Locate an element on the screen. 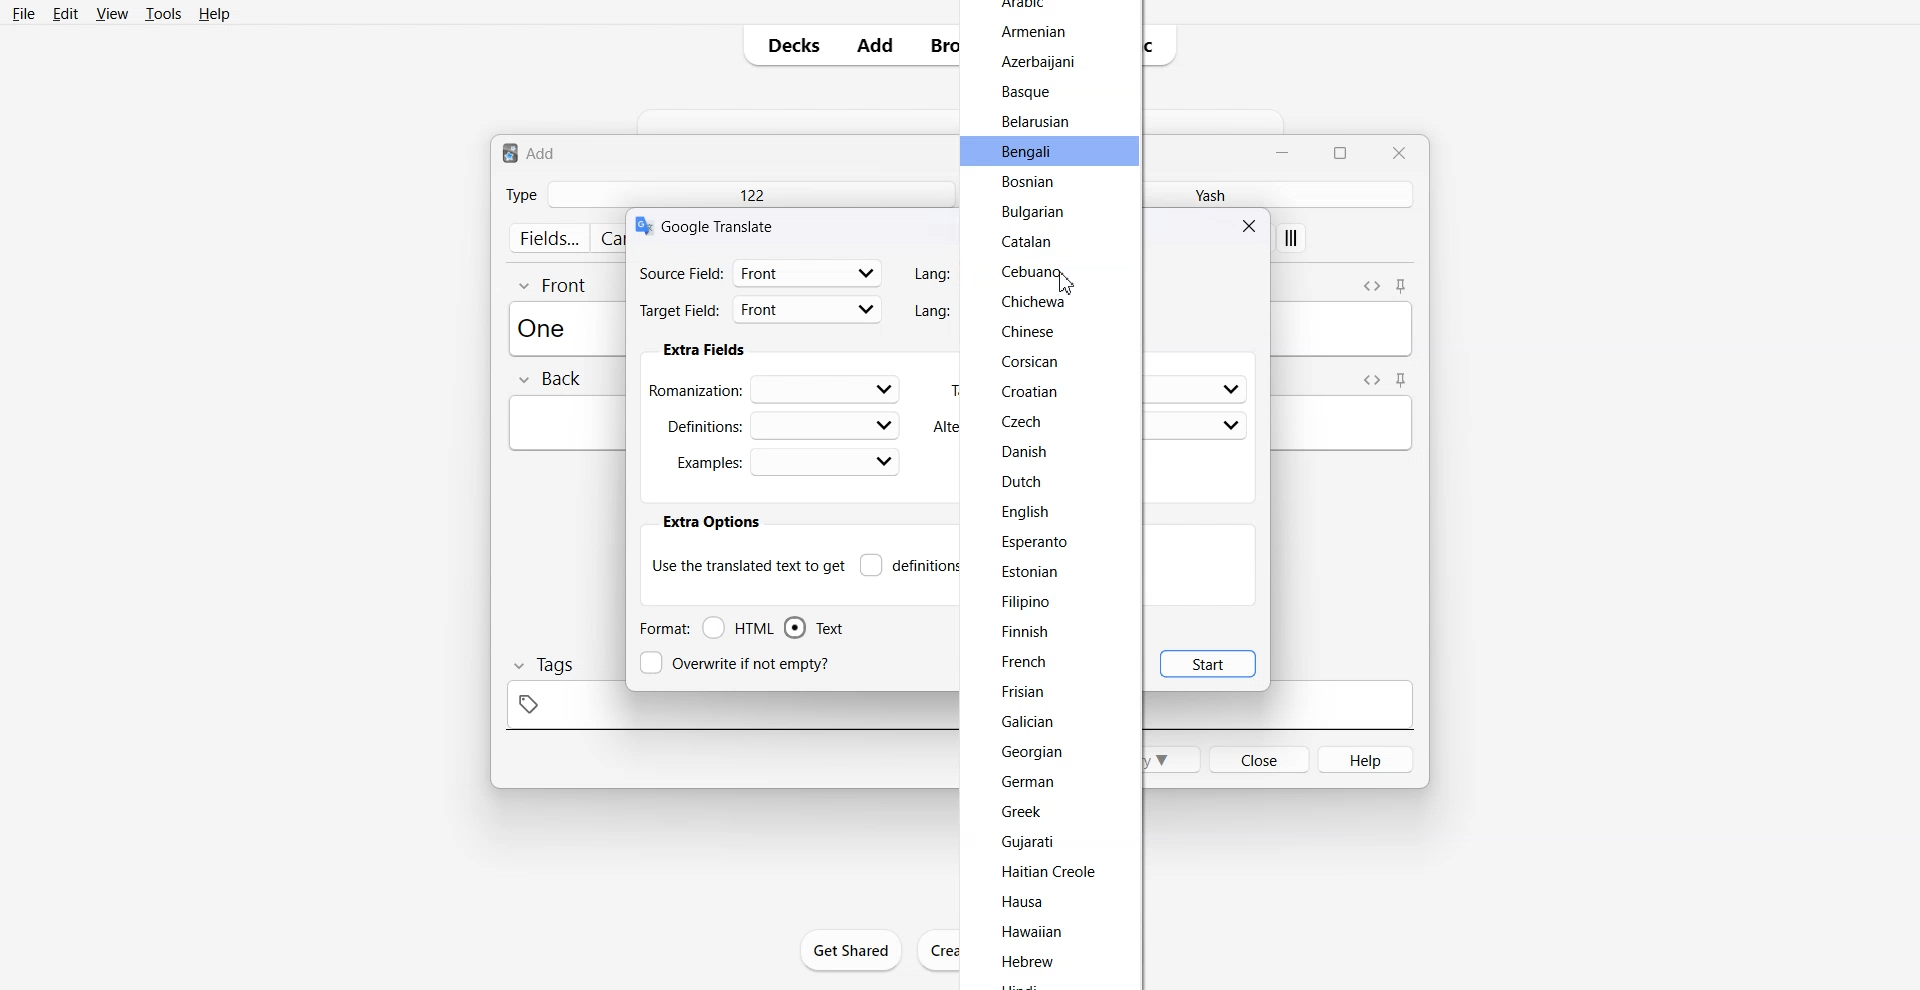  Estonian is located at coordinates (1028, 572).